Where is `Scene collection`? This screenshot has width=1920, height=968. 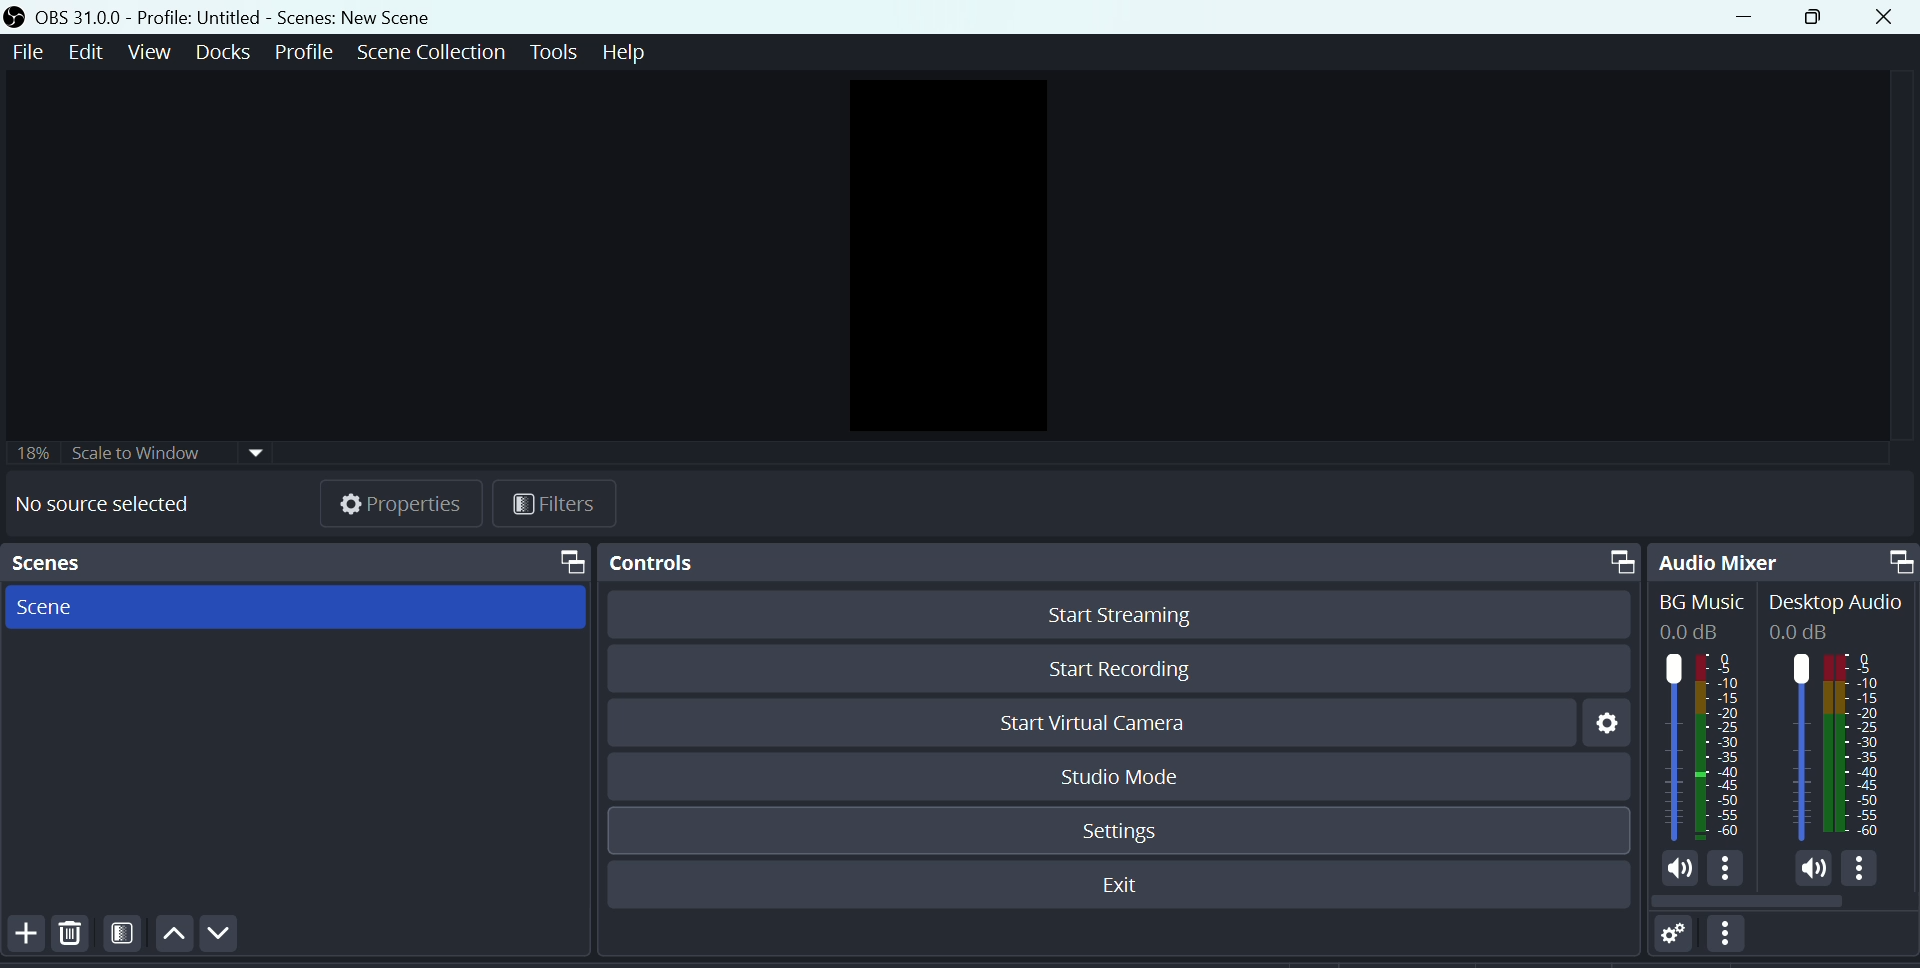
Scene collection is located at coordinates (430, 54).